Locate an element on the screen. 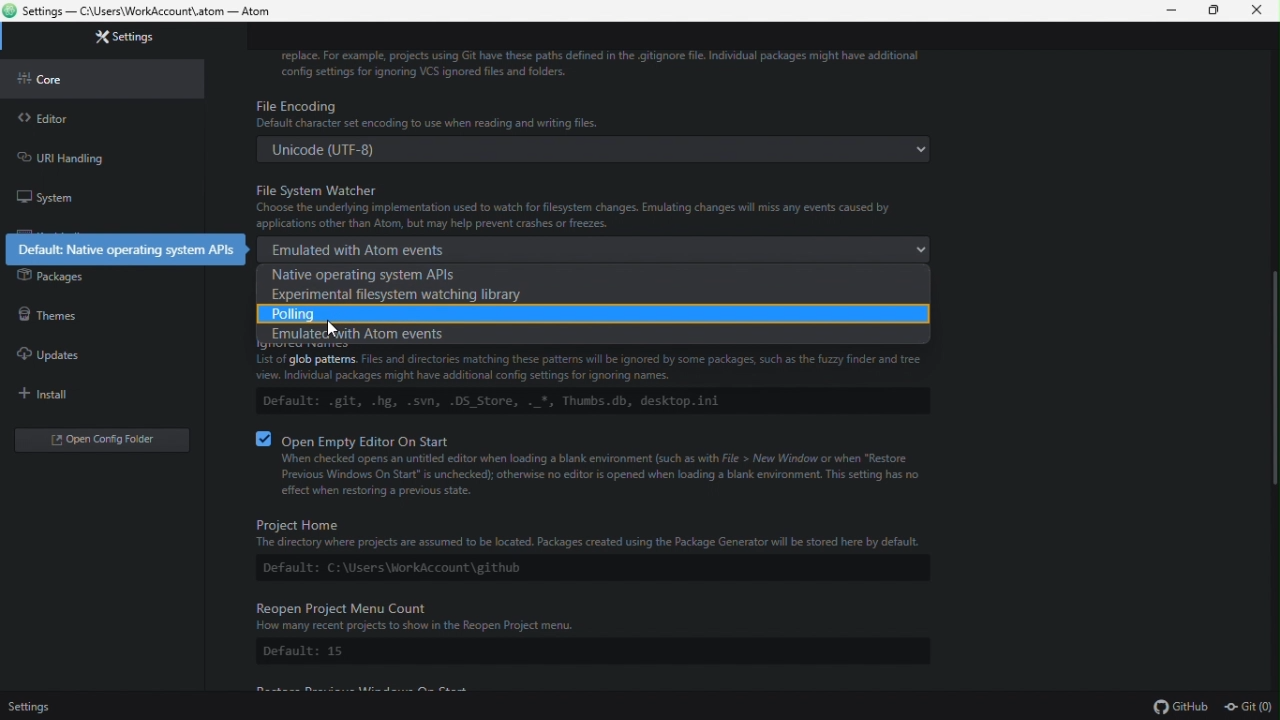  Settings - C:\users\workAccount\.atom - Atom is located at coordinates (151, 13).